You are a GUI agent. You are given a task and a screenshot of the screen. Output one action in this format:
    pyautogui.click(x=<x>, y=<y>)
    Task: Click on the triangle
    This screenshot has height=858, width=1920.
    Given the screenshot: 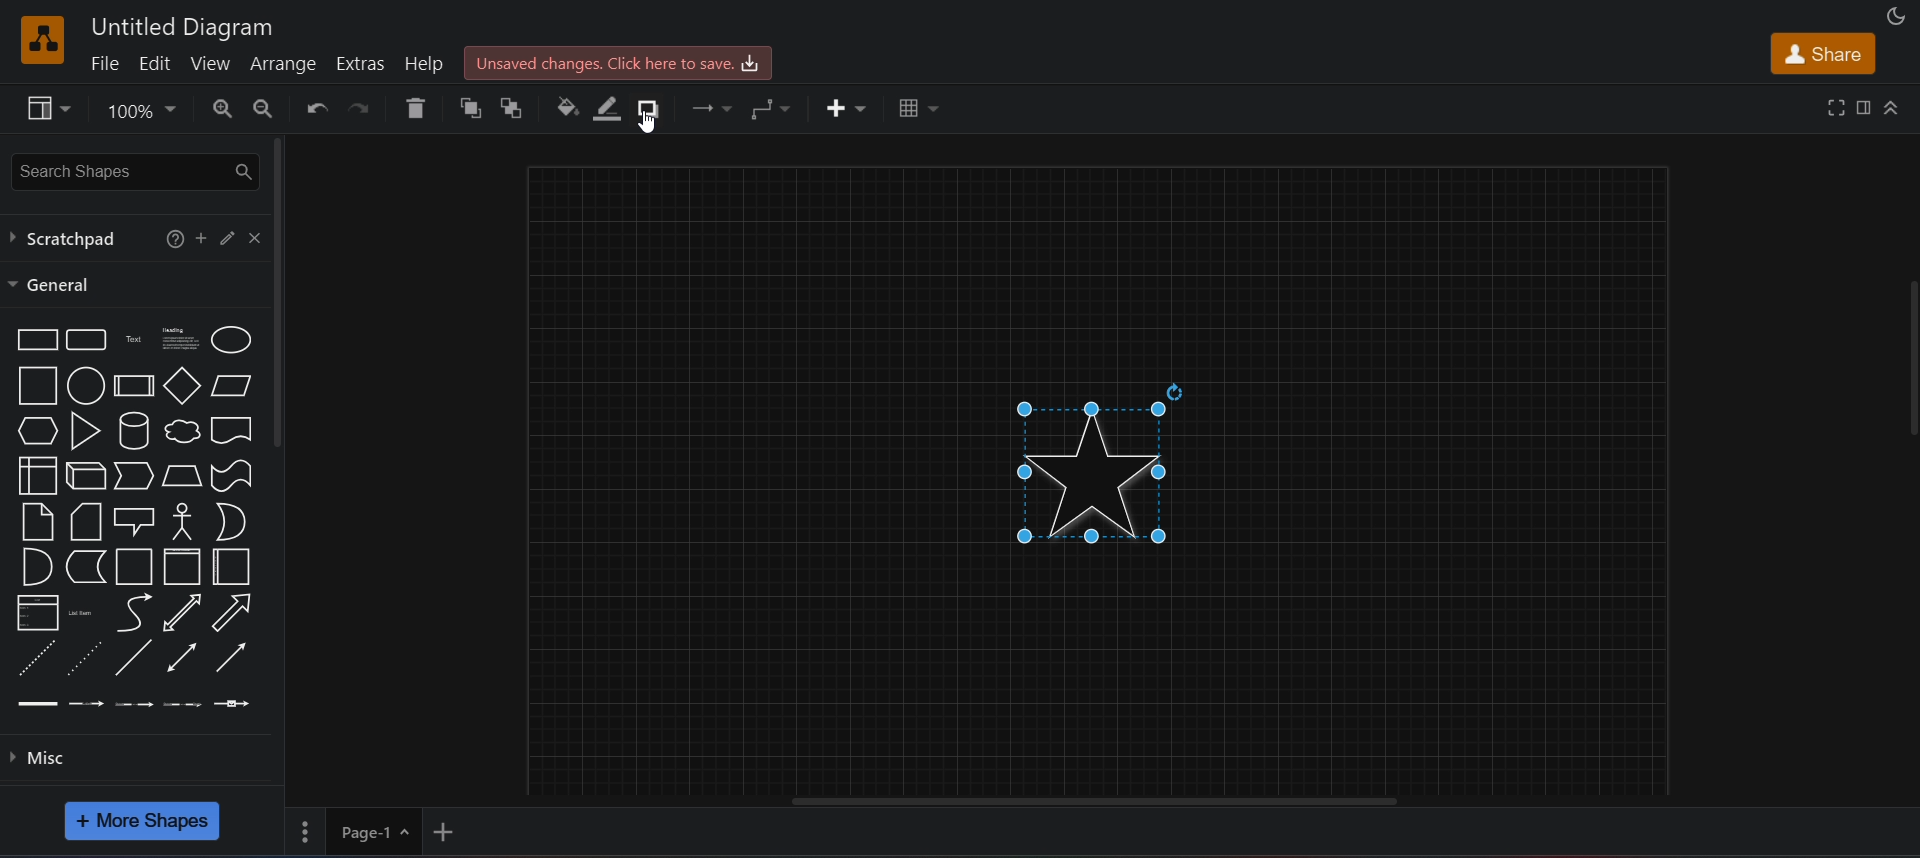 What is the action you would take?
    pyautogui.click(x=85, y=431)
    